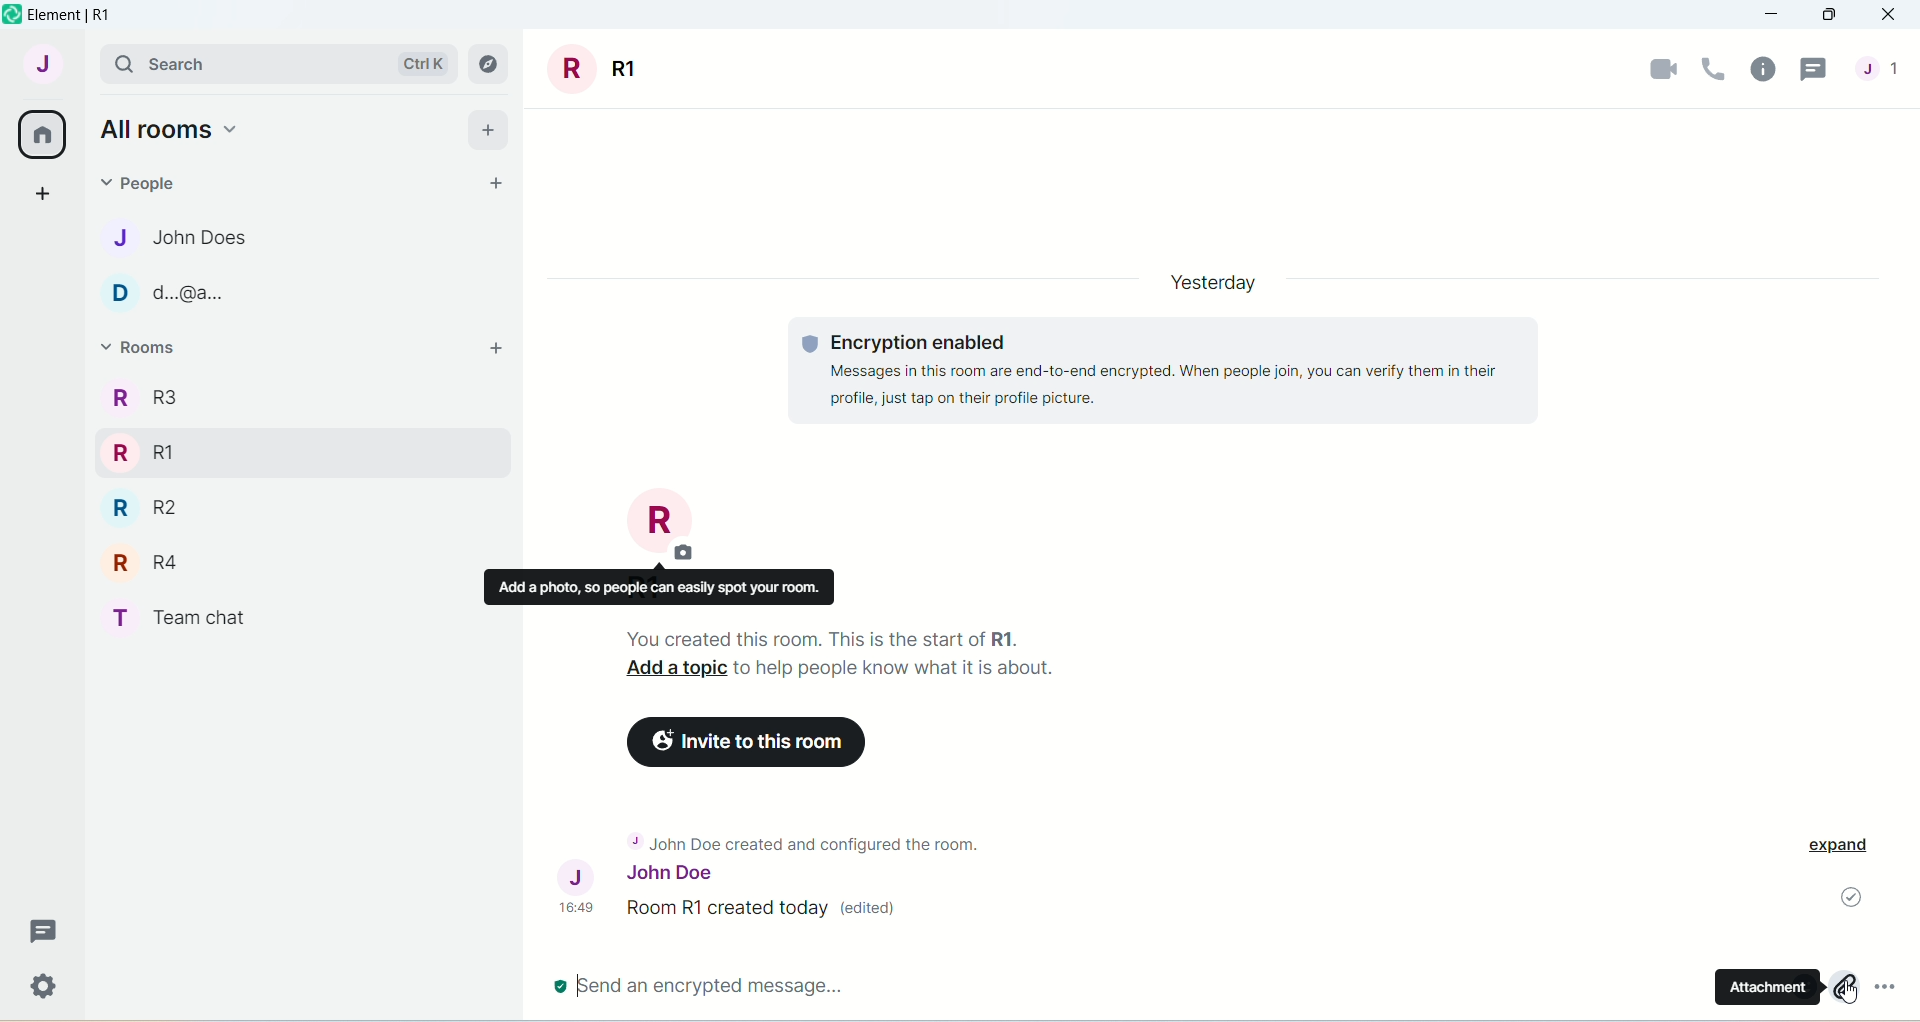 This screenshot has height=1022, width=1920. Describe the element at coordinates (12, 16) in the screenshot. I see `logo` at that location.